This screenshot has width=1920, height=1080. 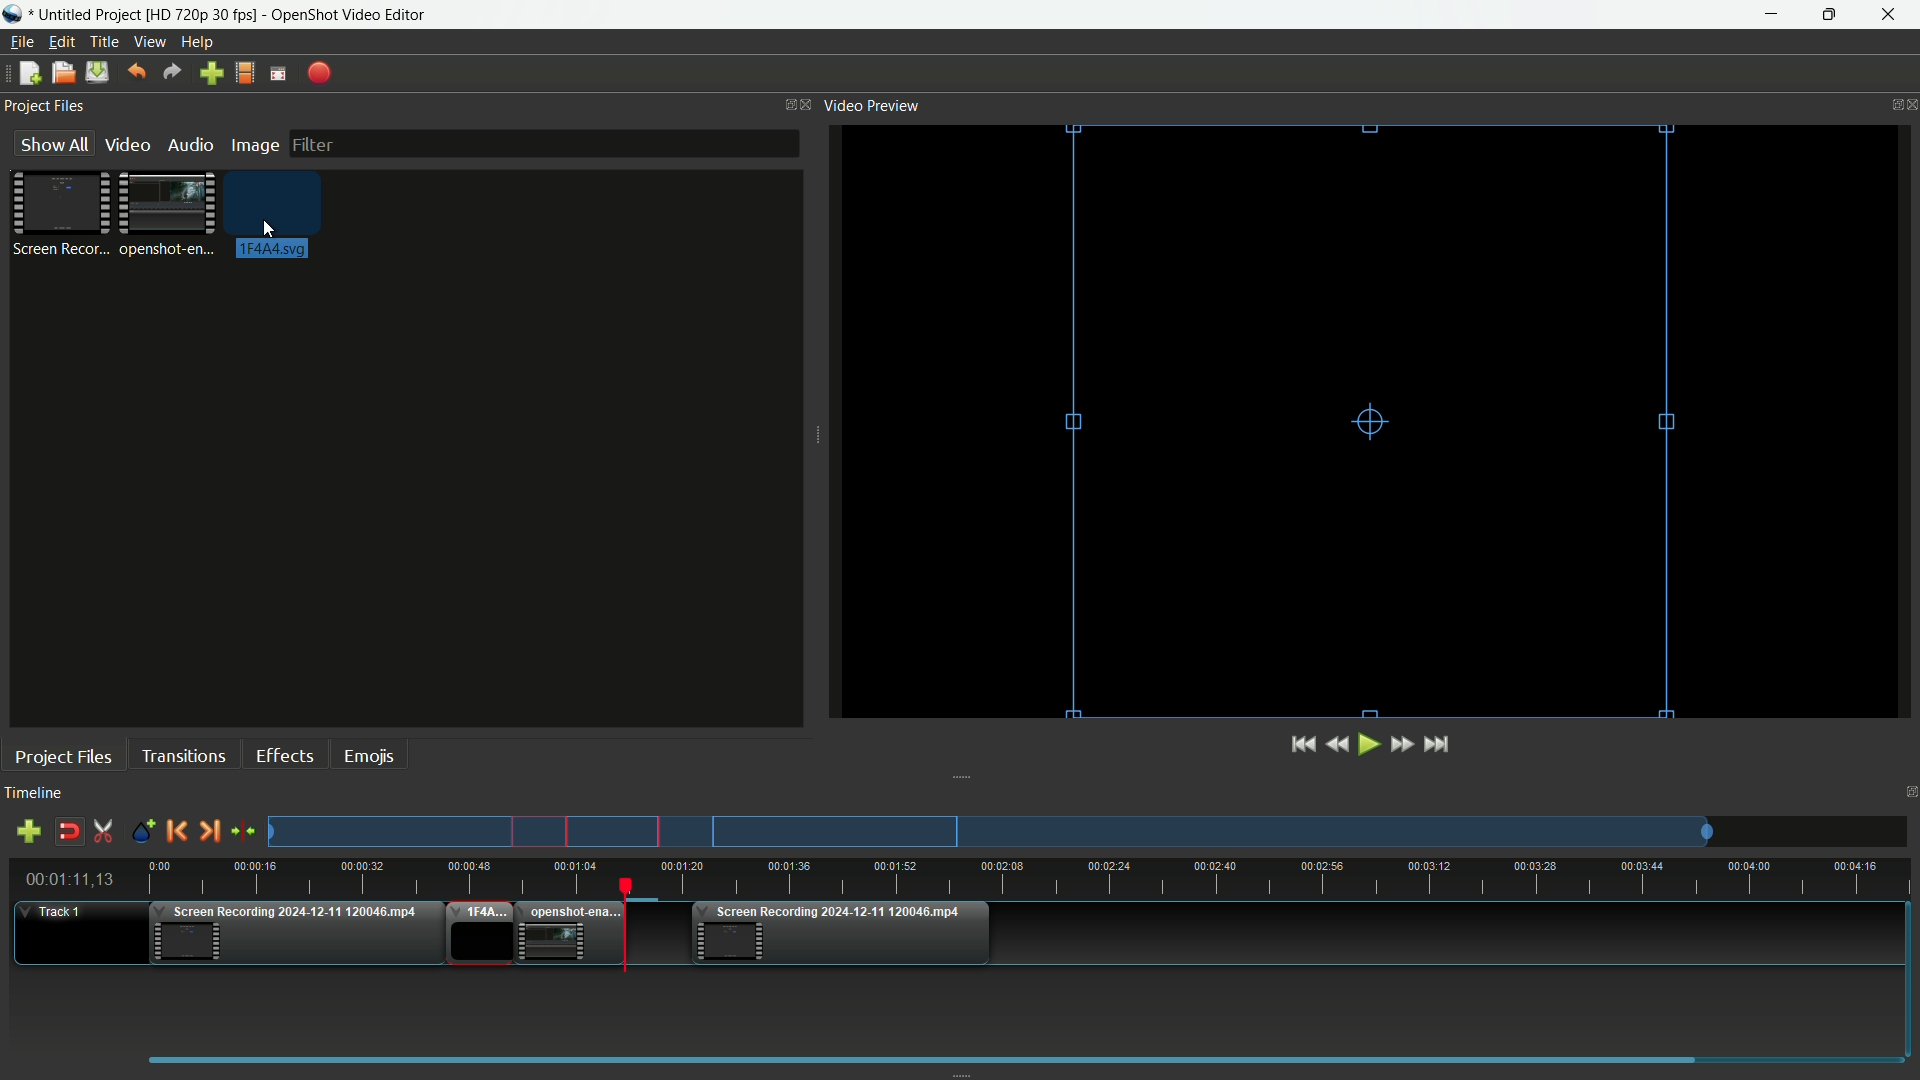 What do you see at coordinates (843, 934) in the screenshot?
I see `Video three in timeline` at bounding box center [843, 934].